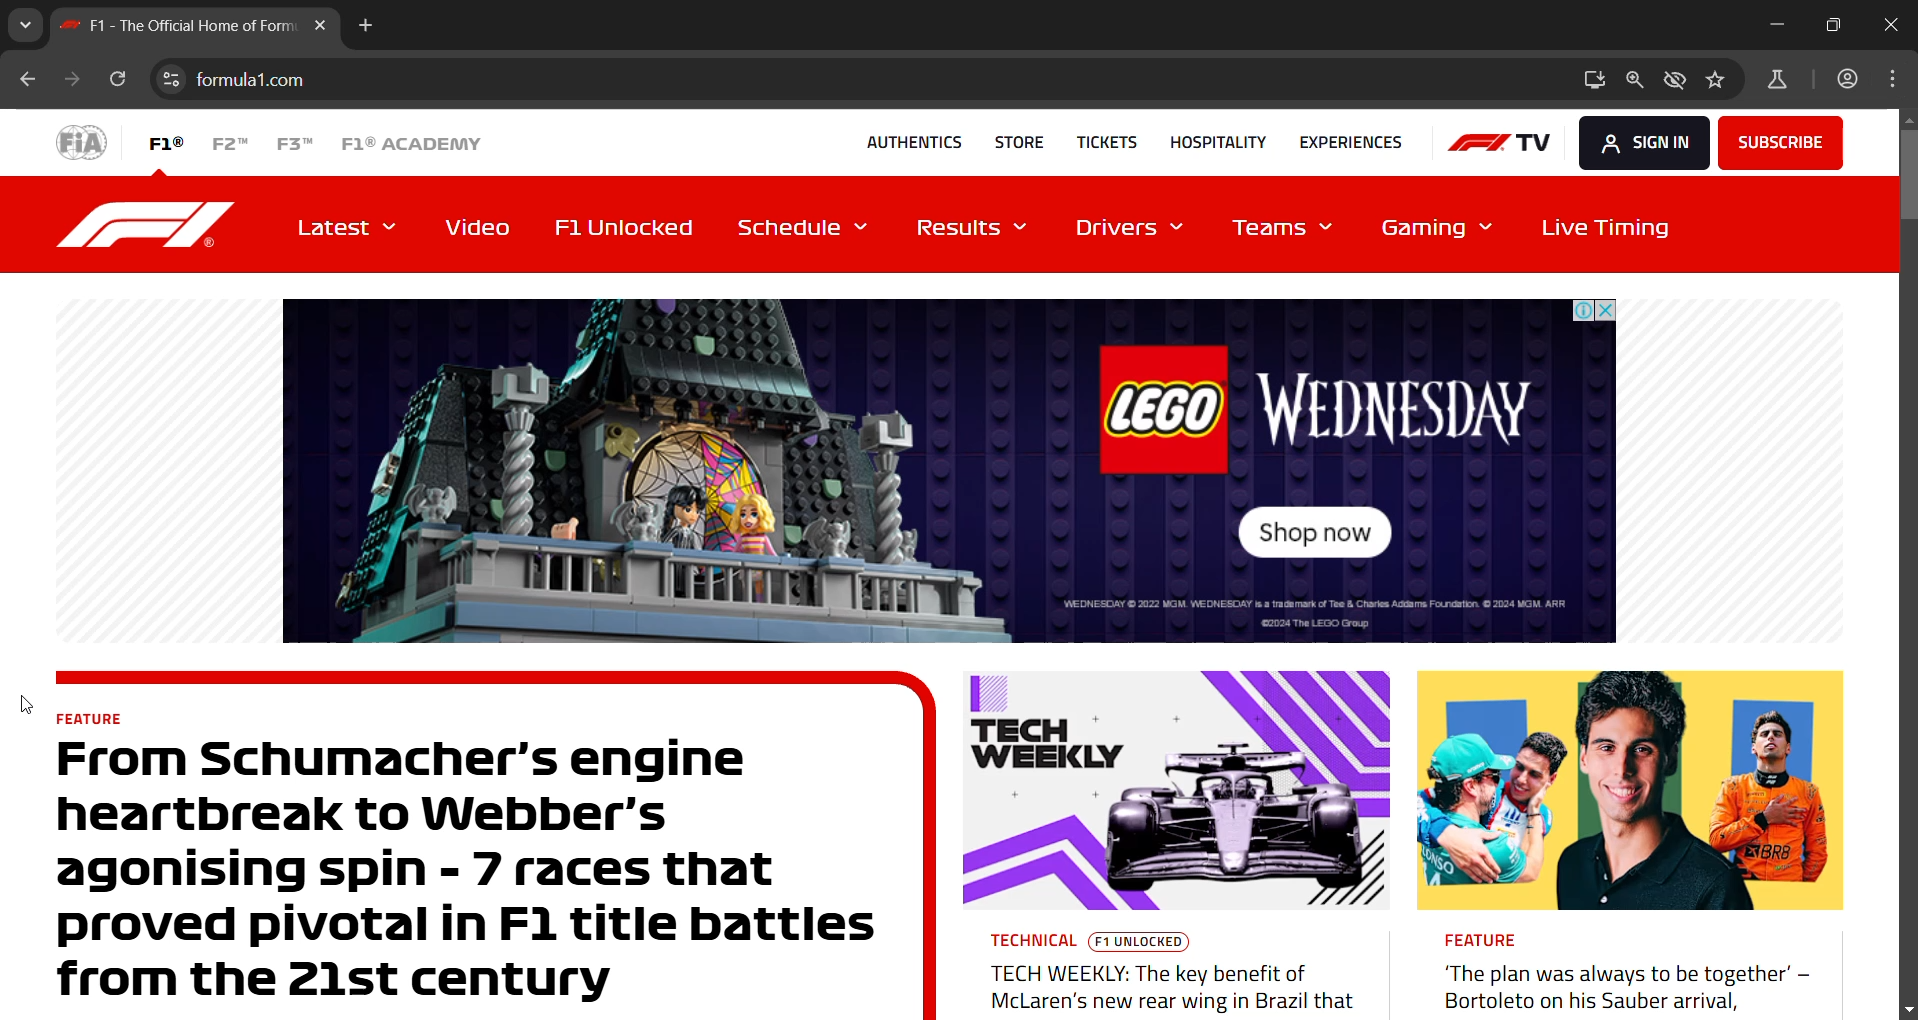  What do you see at coordinates (172, 79) in the screenshot?
I see `view site information` at bounding box center [172, 79].